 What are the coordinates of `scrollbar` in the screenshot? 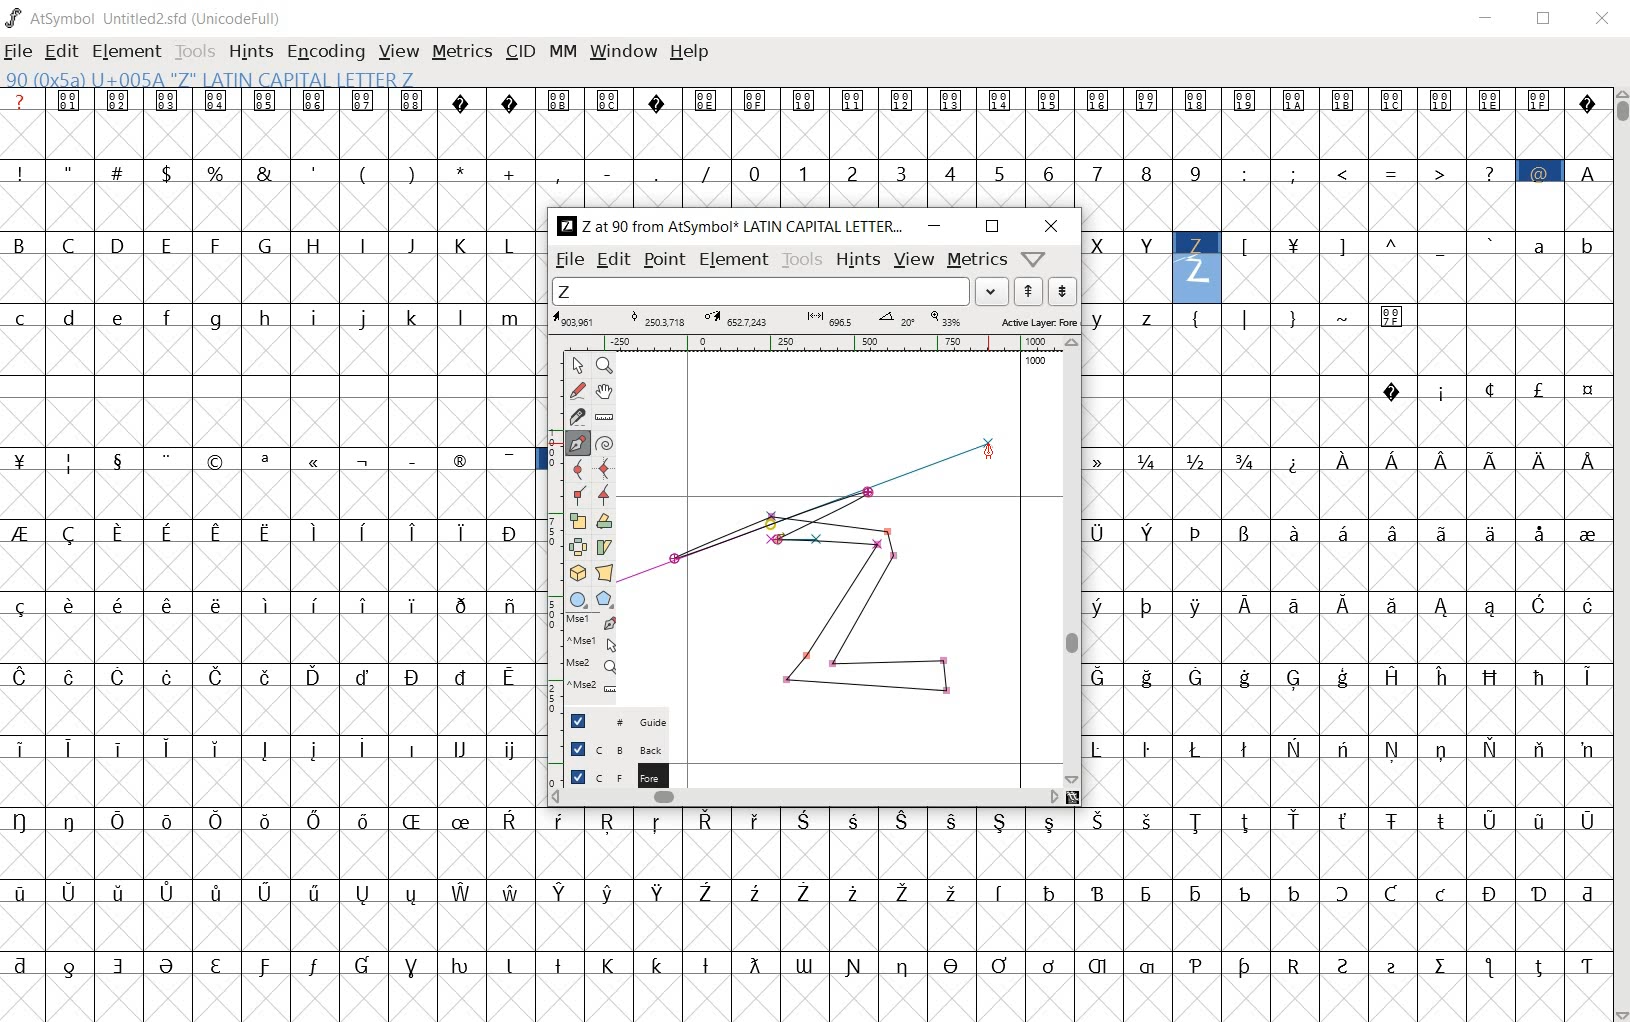 It's located at (806, 799).